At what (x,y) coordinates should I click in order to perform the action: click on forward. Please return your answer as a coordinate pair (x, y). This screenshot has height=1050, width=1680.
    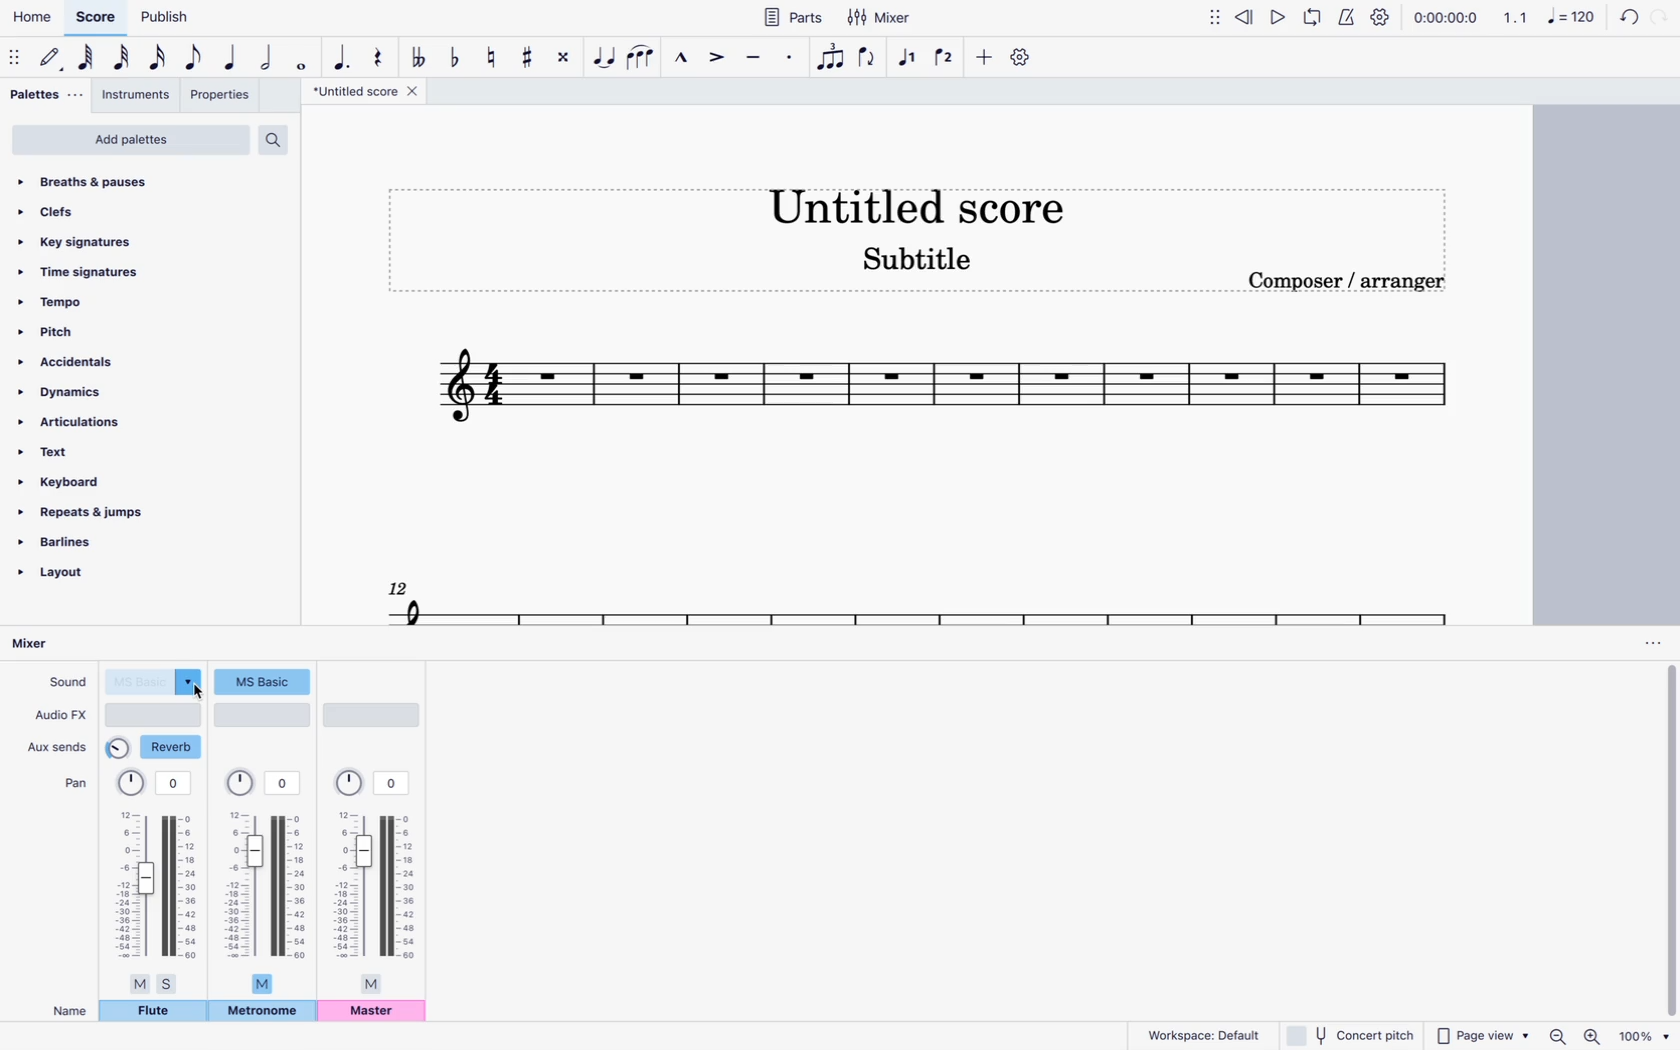
    Looking at the image, I should click on (1660, 19).